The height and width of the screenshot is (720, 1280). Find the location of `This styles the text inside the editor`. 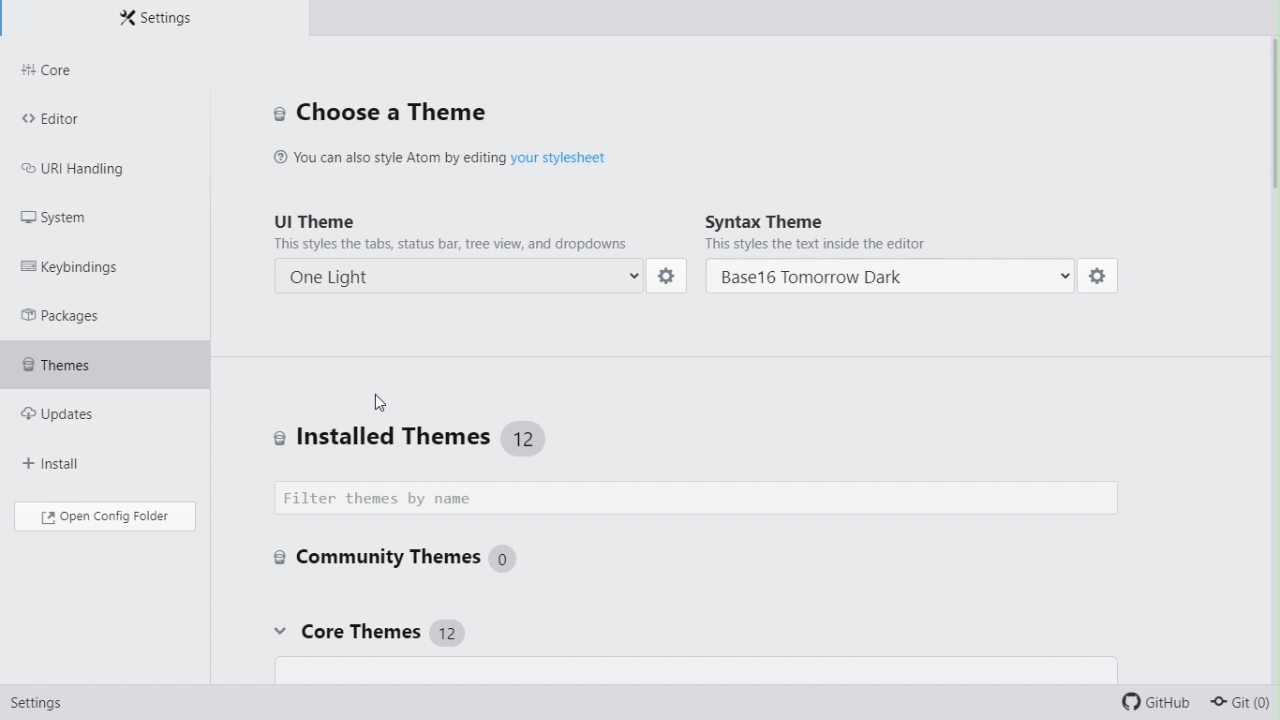

This styles the text inside the editor is located at coordinates (815, 243).